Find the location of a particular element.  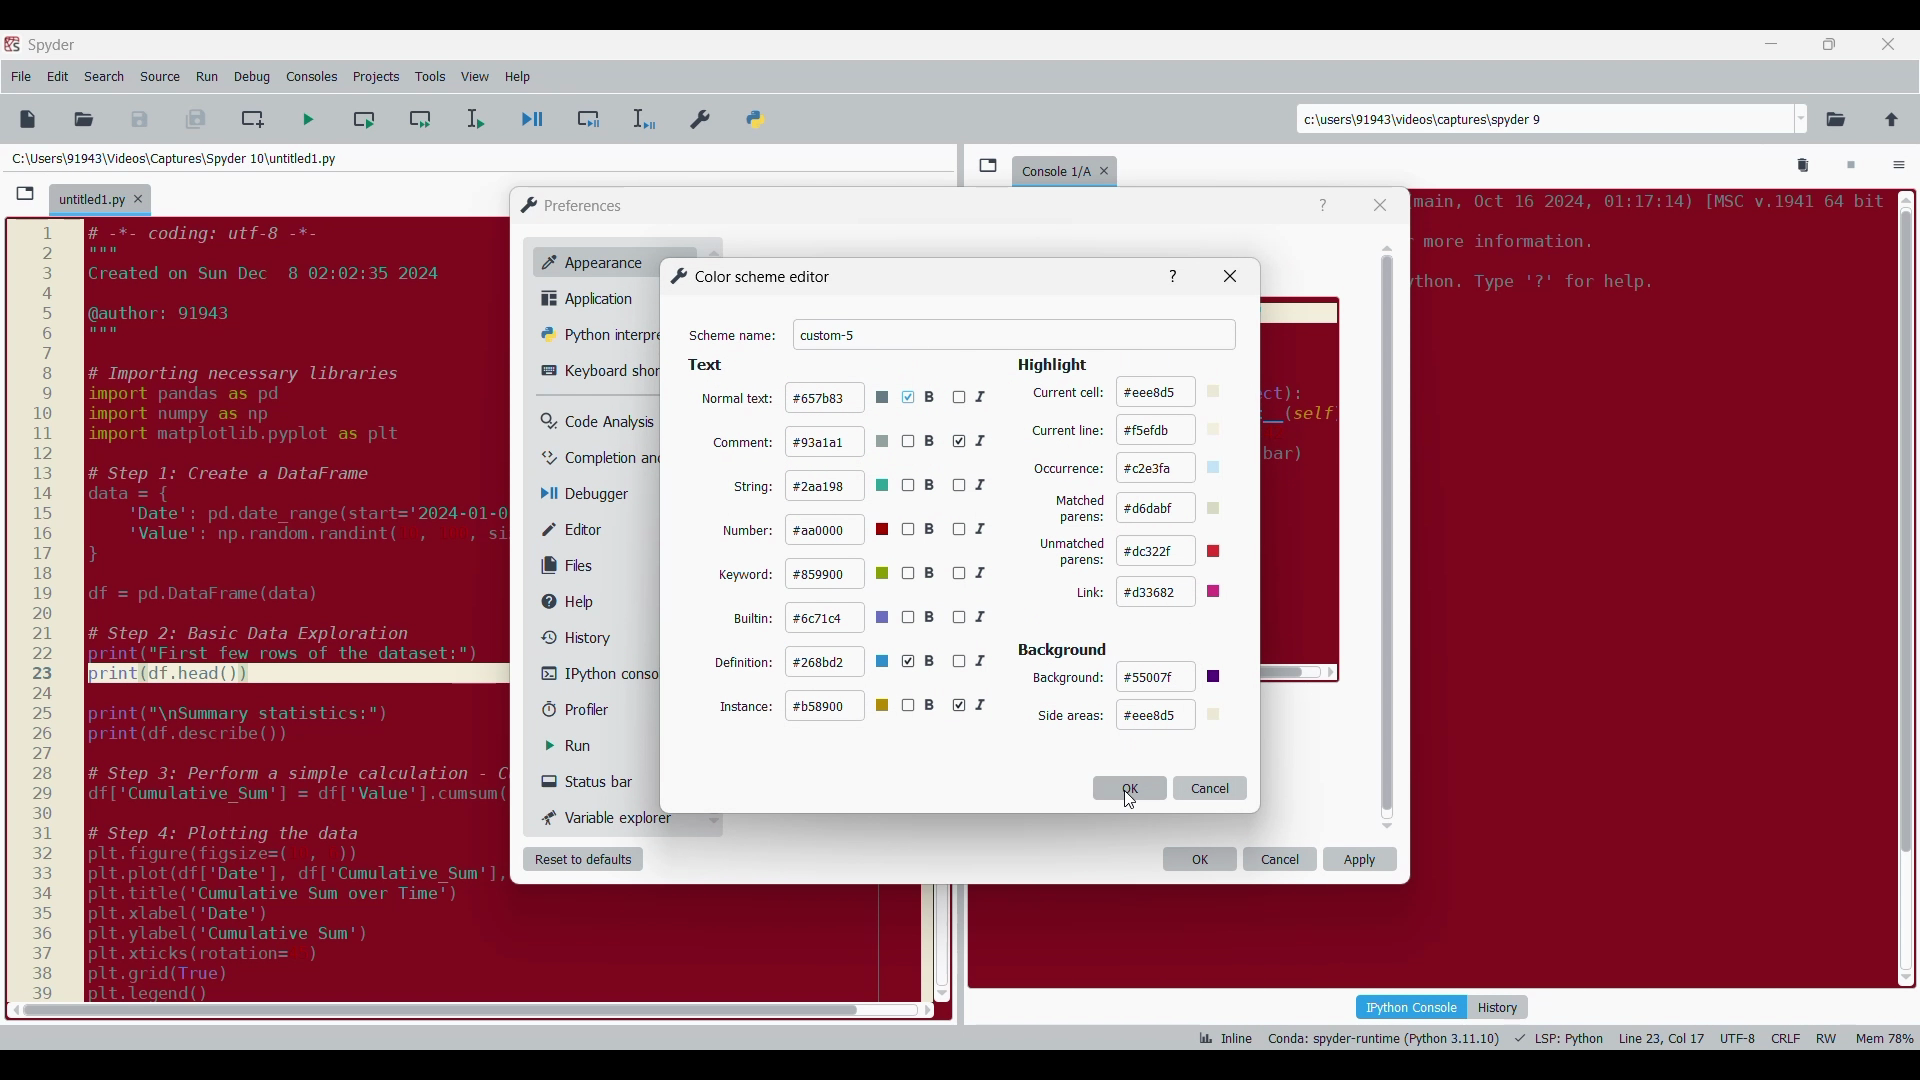

Browse tabs is located at coordinates (988, 165).